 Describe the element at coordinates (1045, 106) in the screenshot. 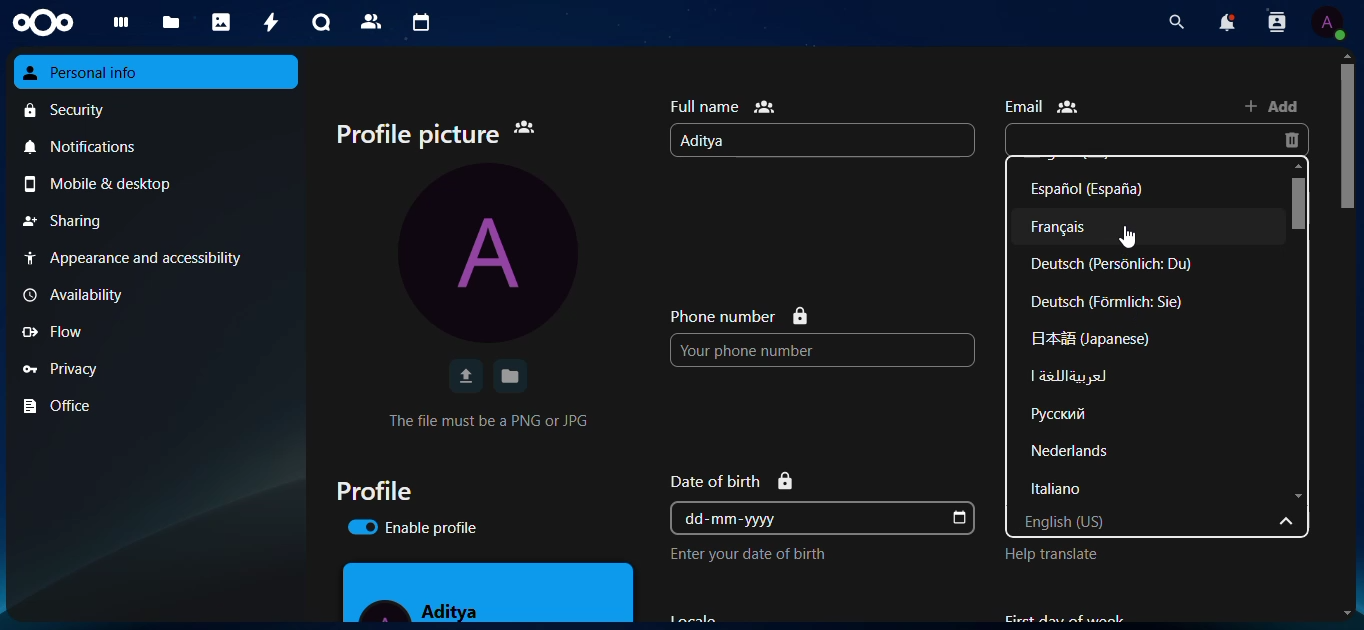

I see `email` at that location.